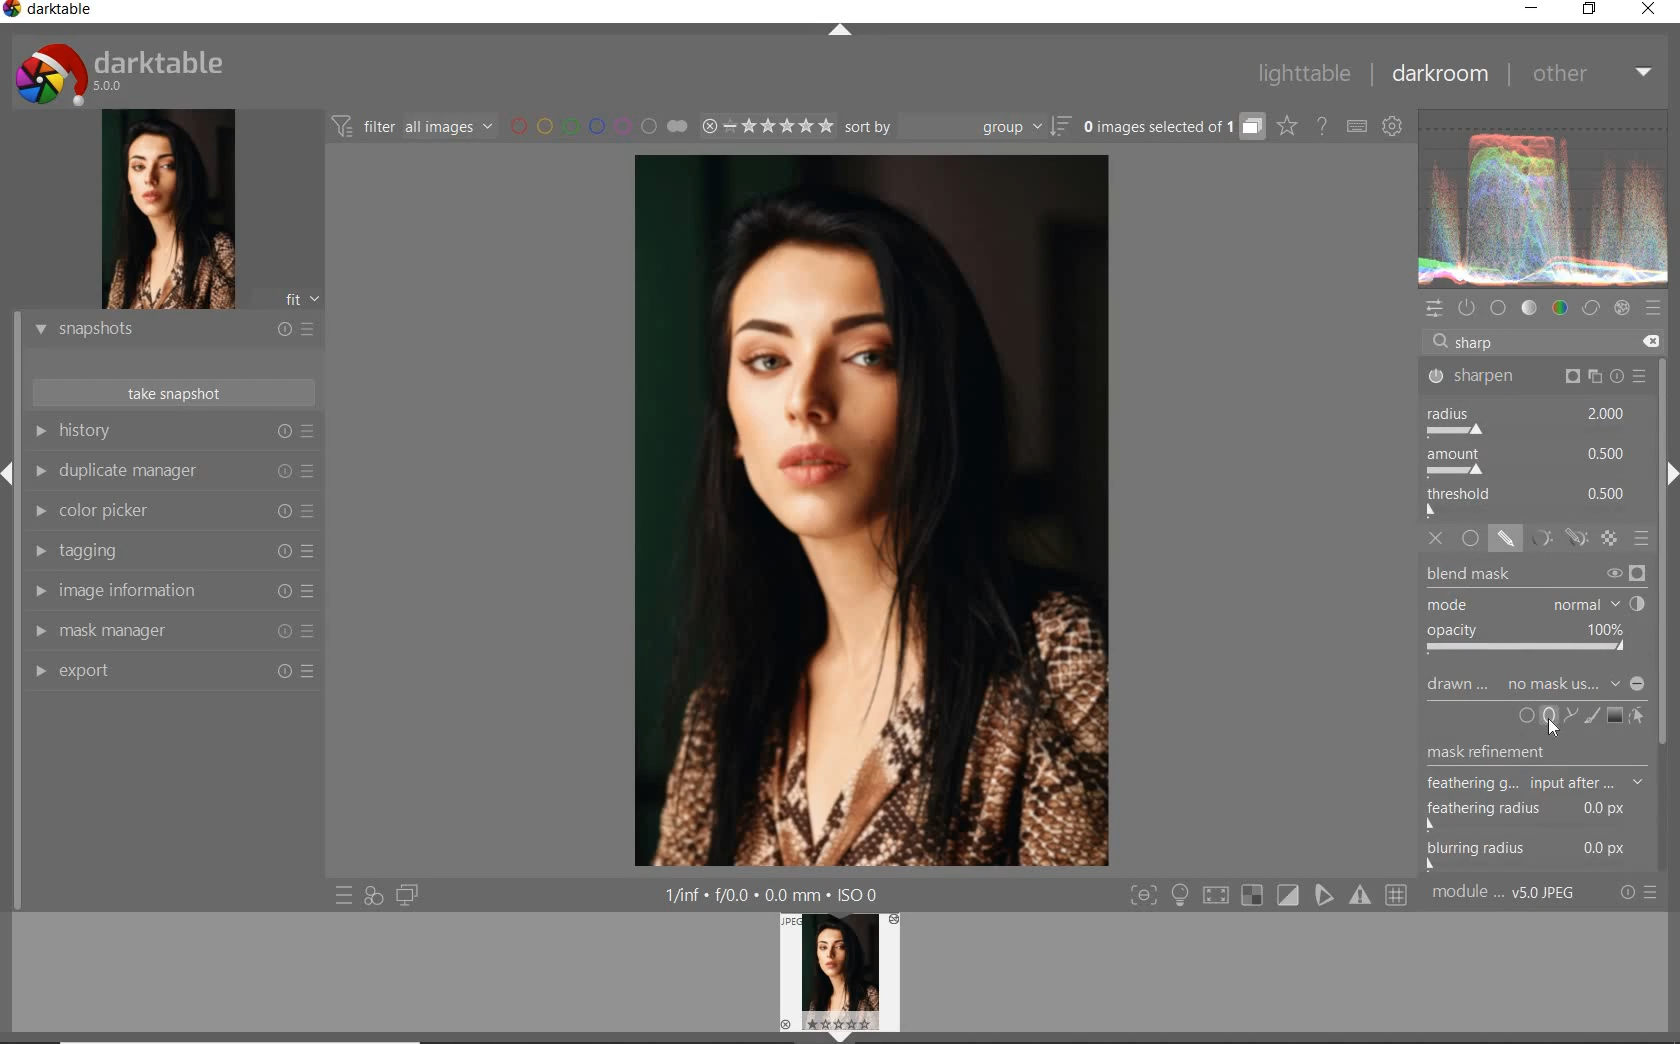 The image size is (1680, 1044). Describe the element at coordinates (1639, 684) in the screenshot. I see `Minimize` at that location.